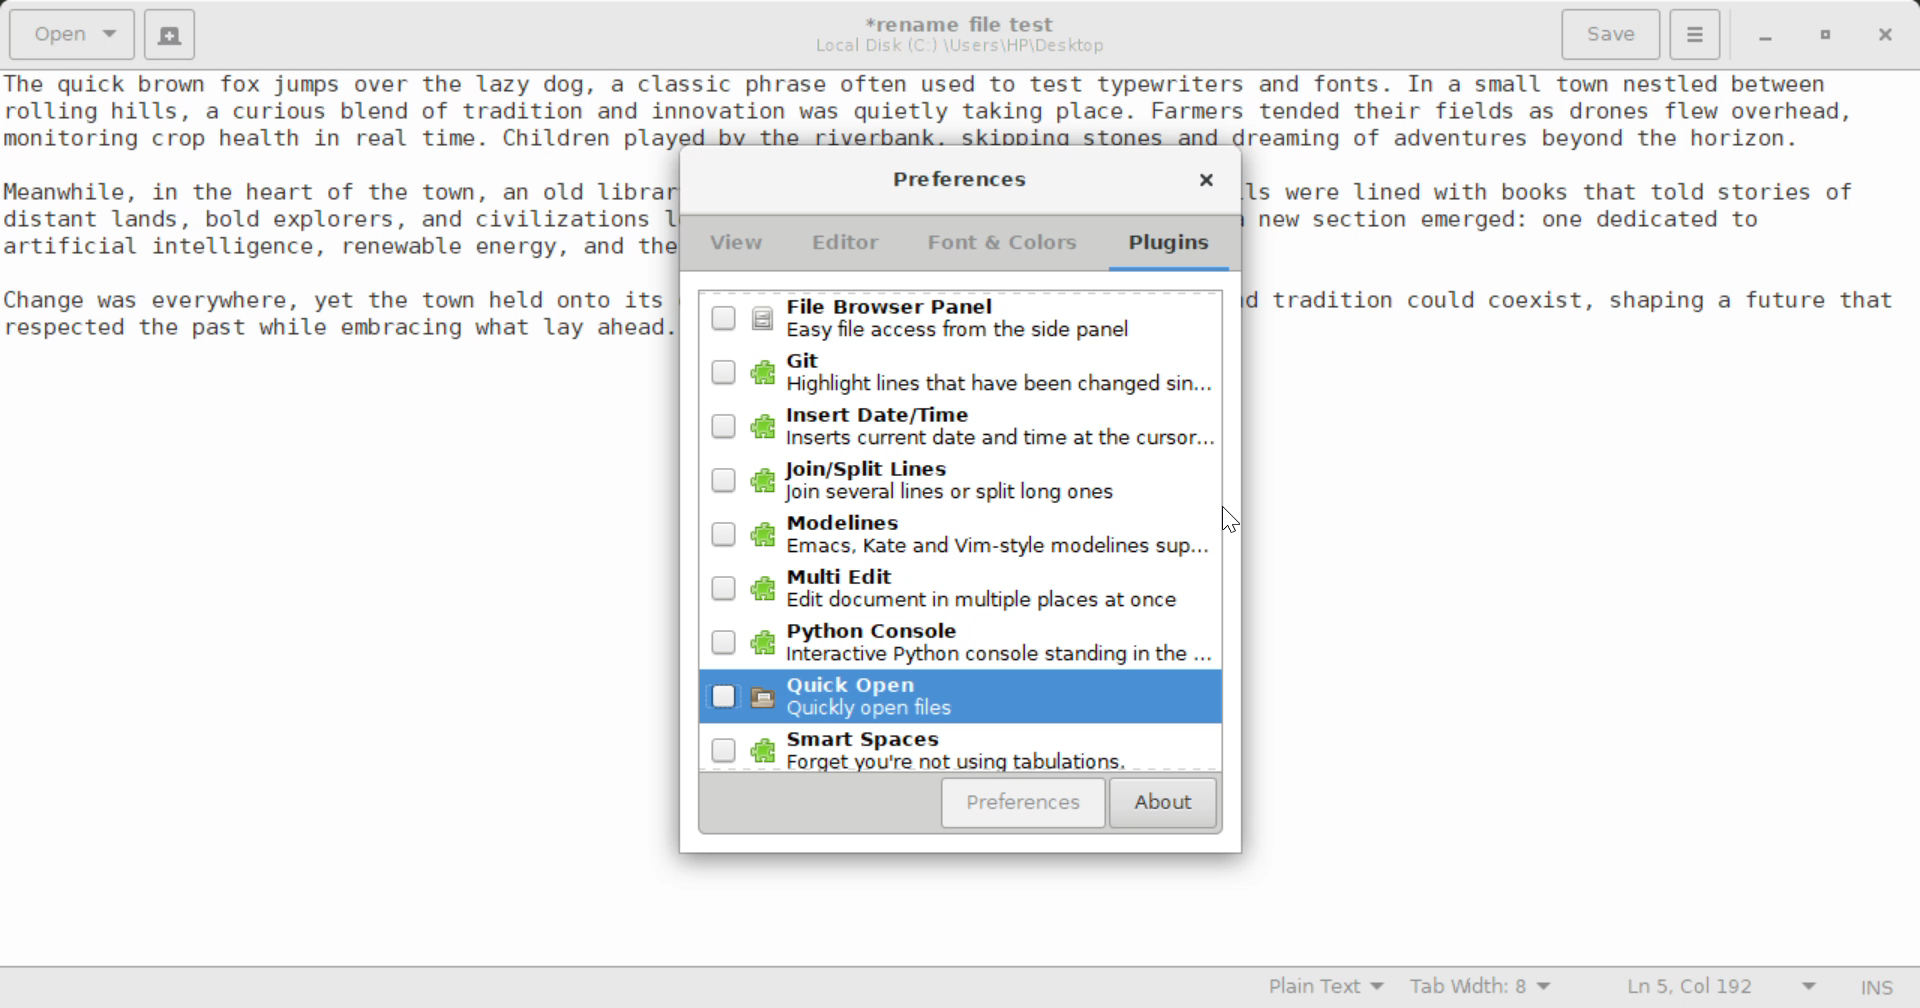 This screenshot has height=1008, width=1920. What do you see at coordinates (1160, 804) in the screenshot?
I see `About` at bounding box center [1160, 804].